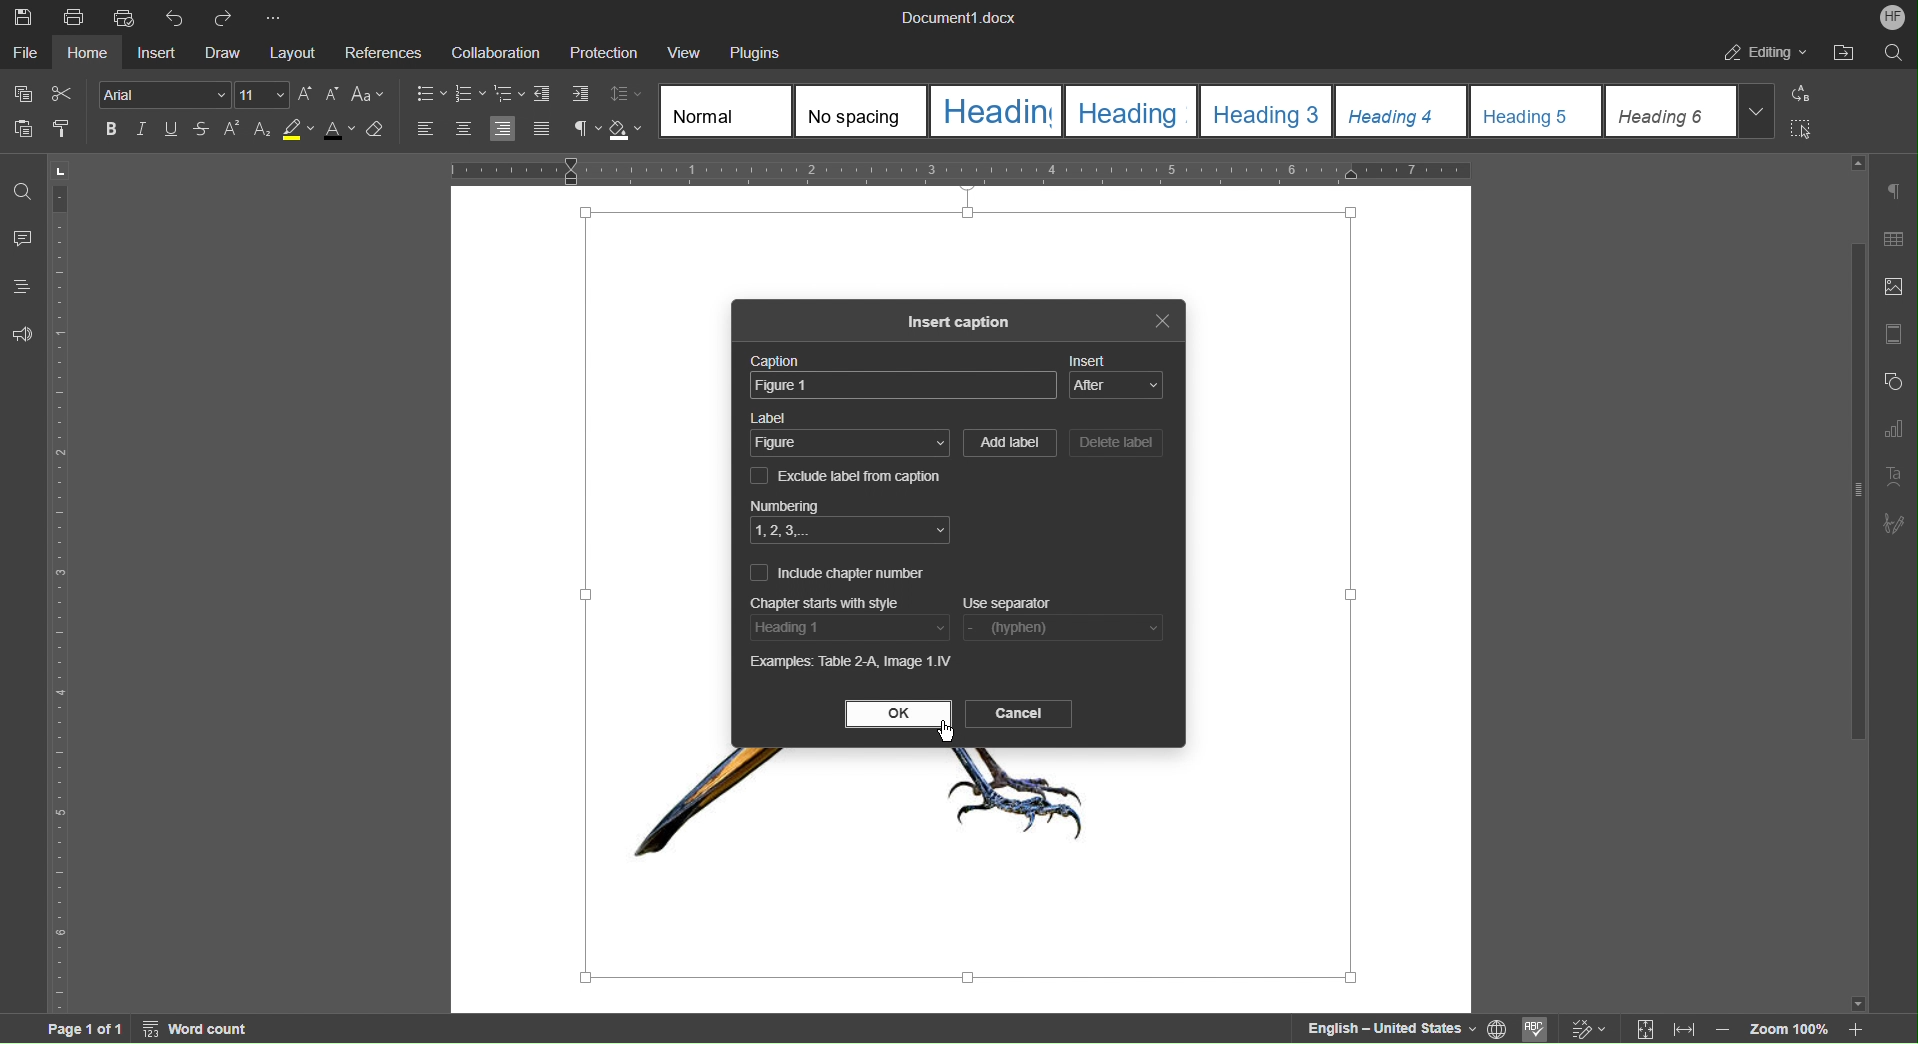 The image size is (1918, 1044). I want to click on Draw, so click(218, 55).